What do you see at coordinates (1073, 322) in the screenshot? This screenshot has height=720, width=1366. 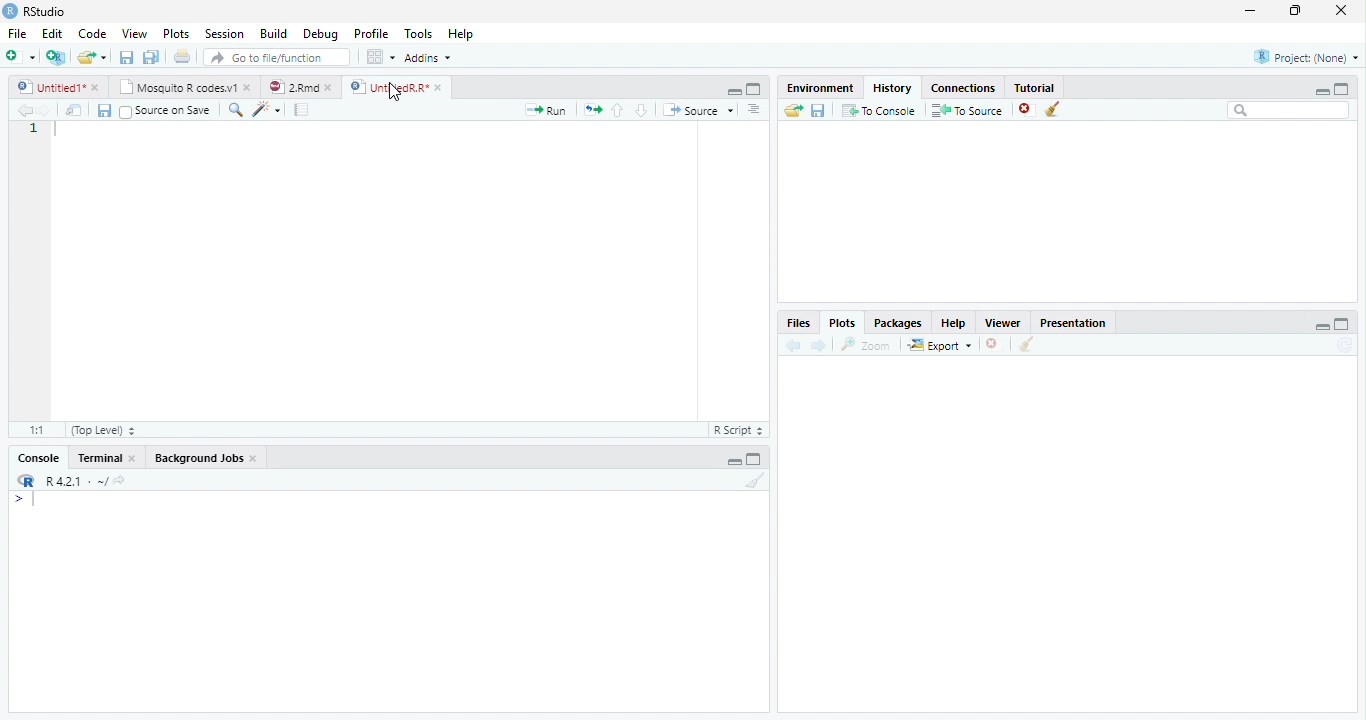 I see `Presentation` at bounding box center [1073, 322].